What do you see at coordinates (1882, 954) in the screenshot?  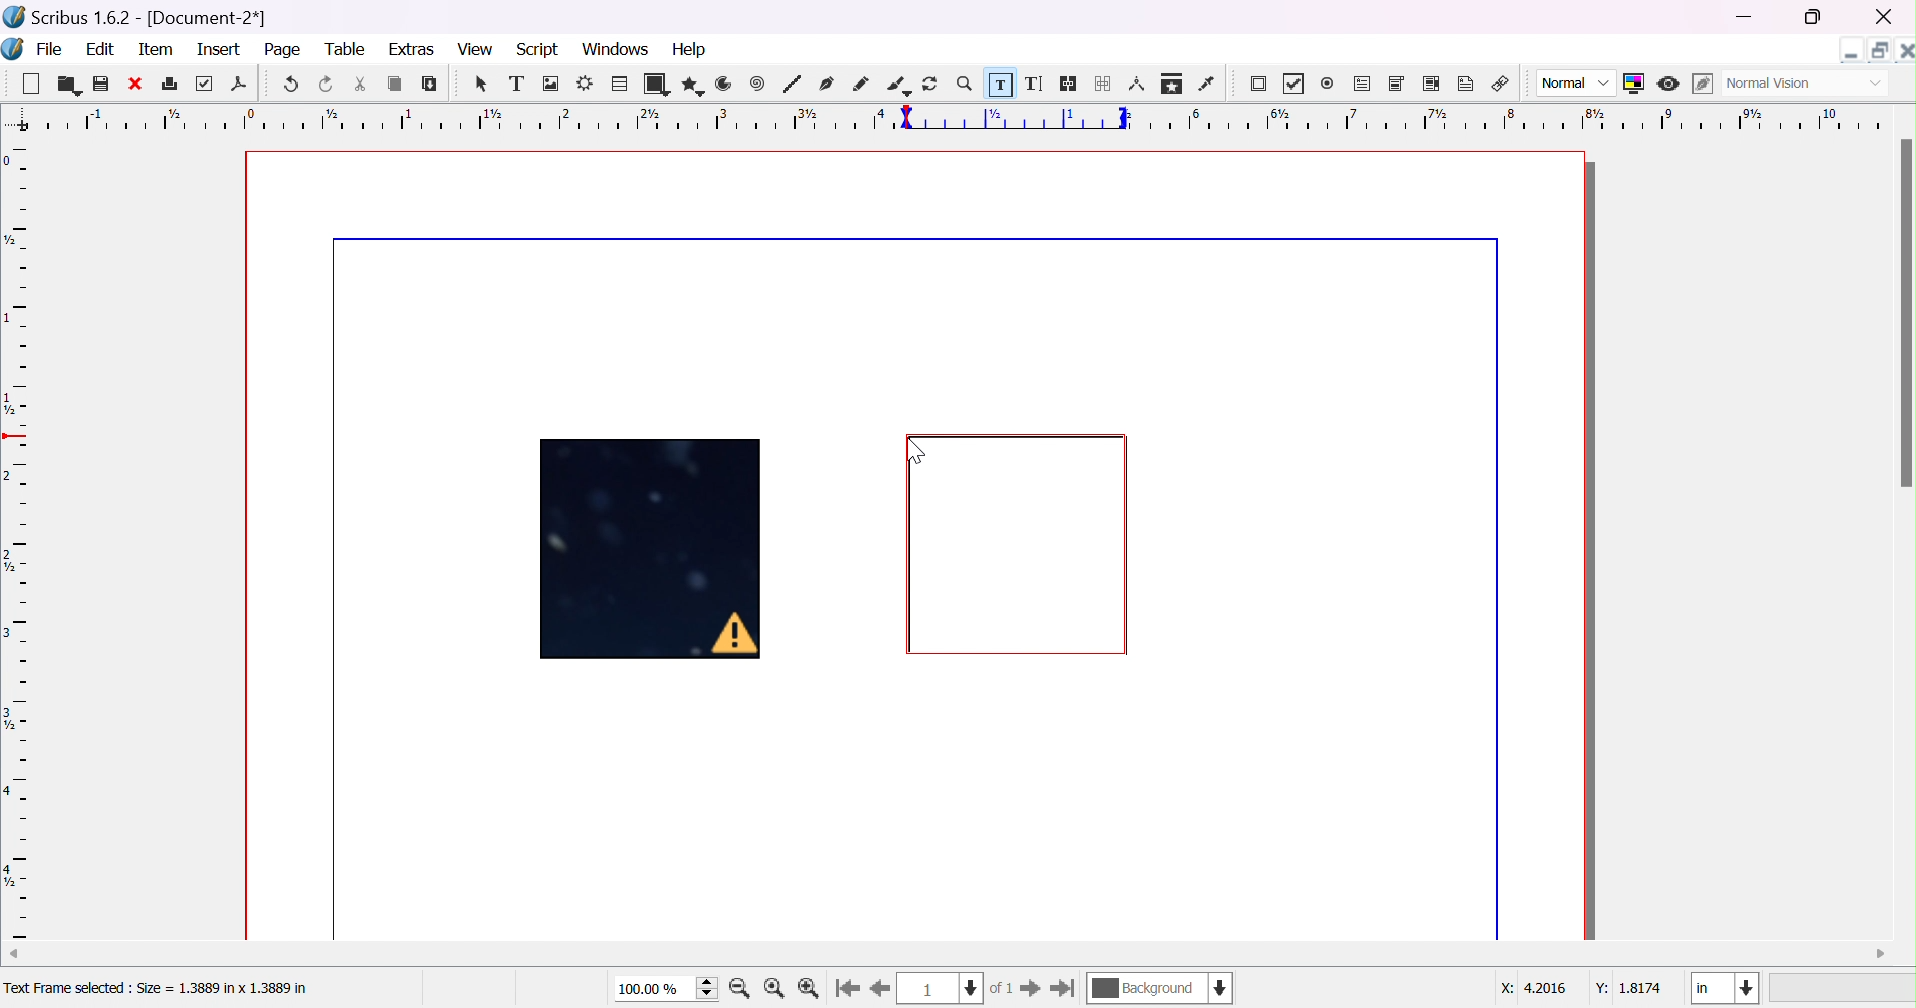 I see `scroll right` at bounding box center [1882, 954].